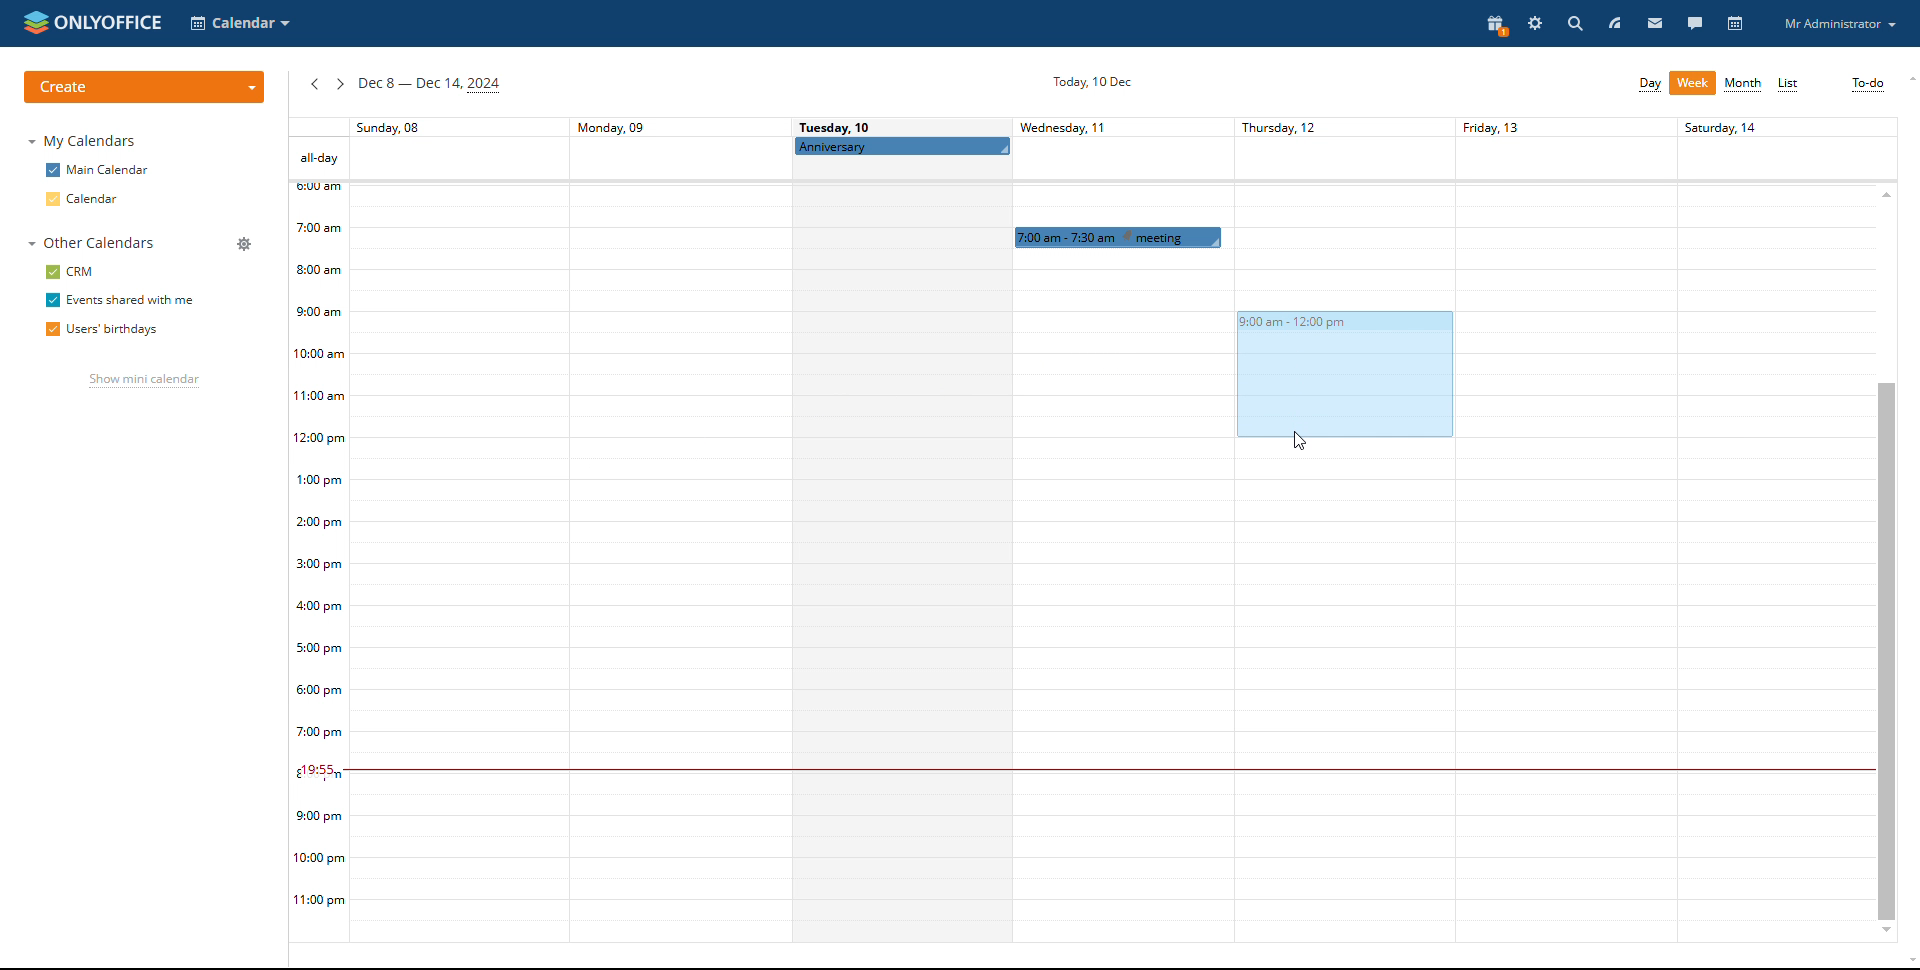 This screenshot has height=970, width=1920. I want to click on main calendar, so click(111, 171).